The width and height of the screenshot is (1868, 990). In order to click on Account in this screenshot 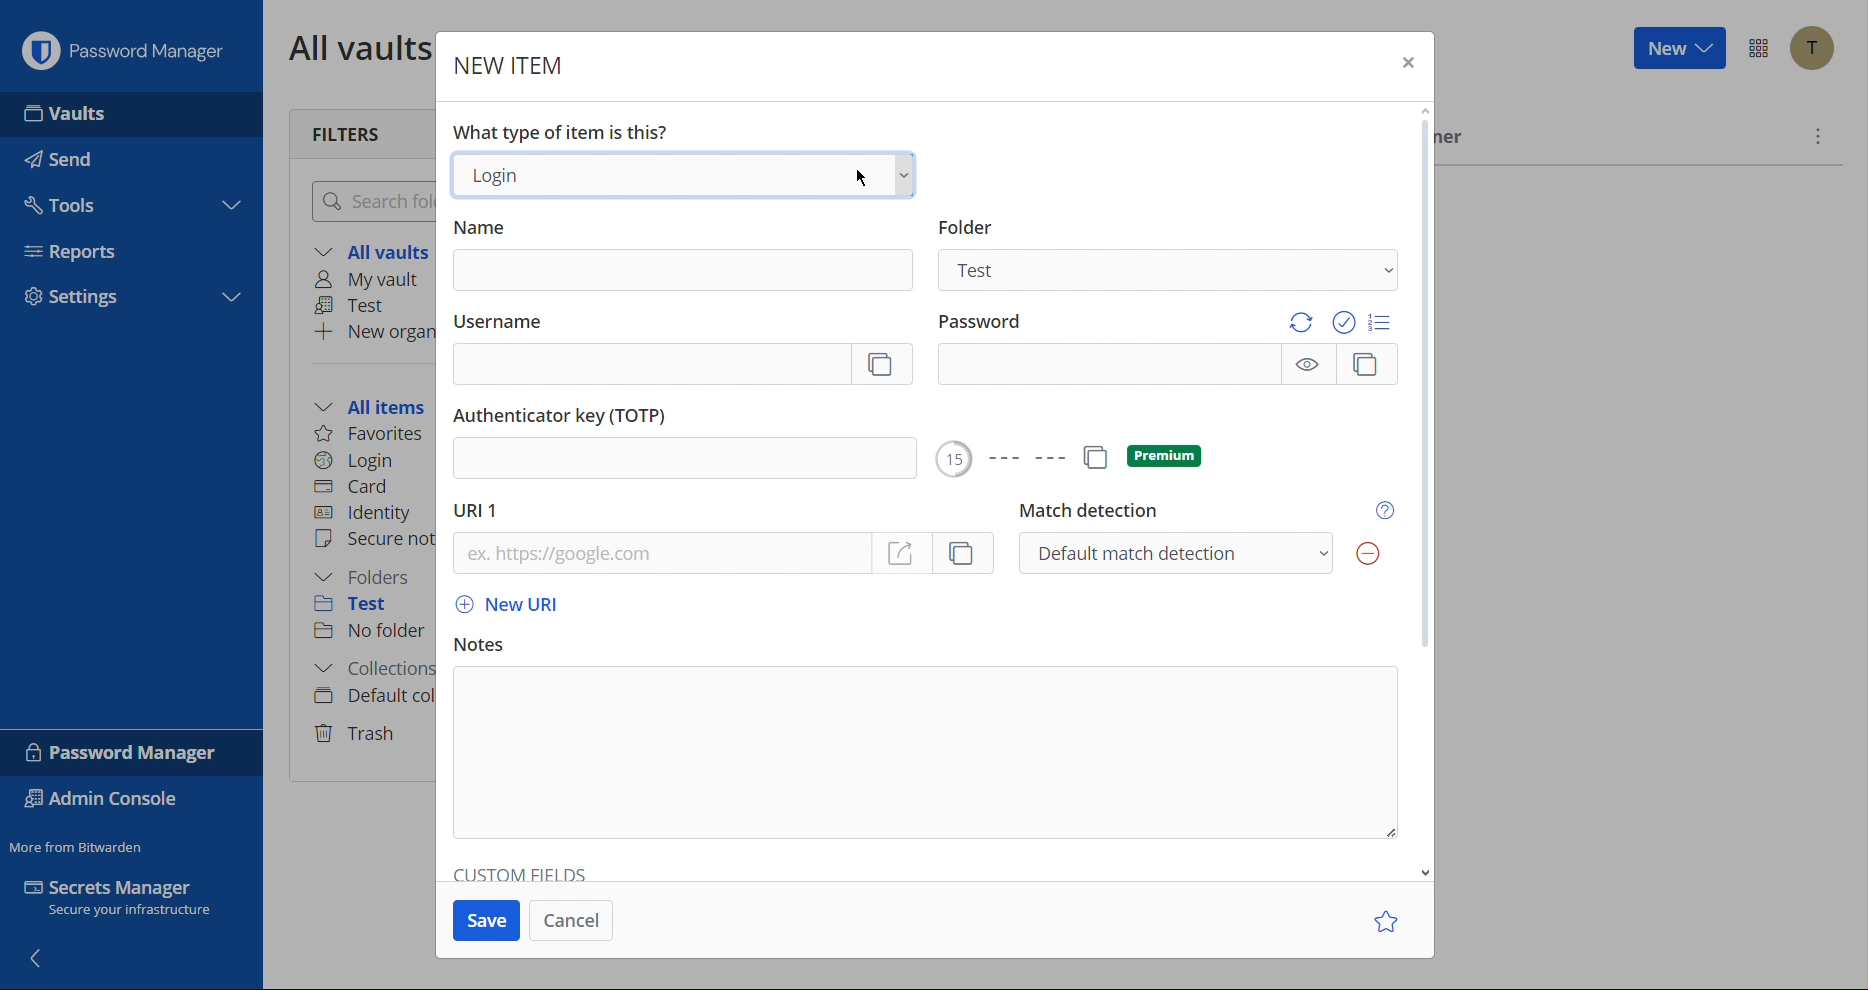, I will do `click(1814, 48)`.